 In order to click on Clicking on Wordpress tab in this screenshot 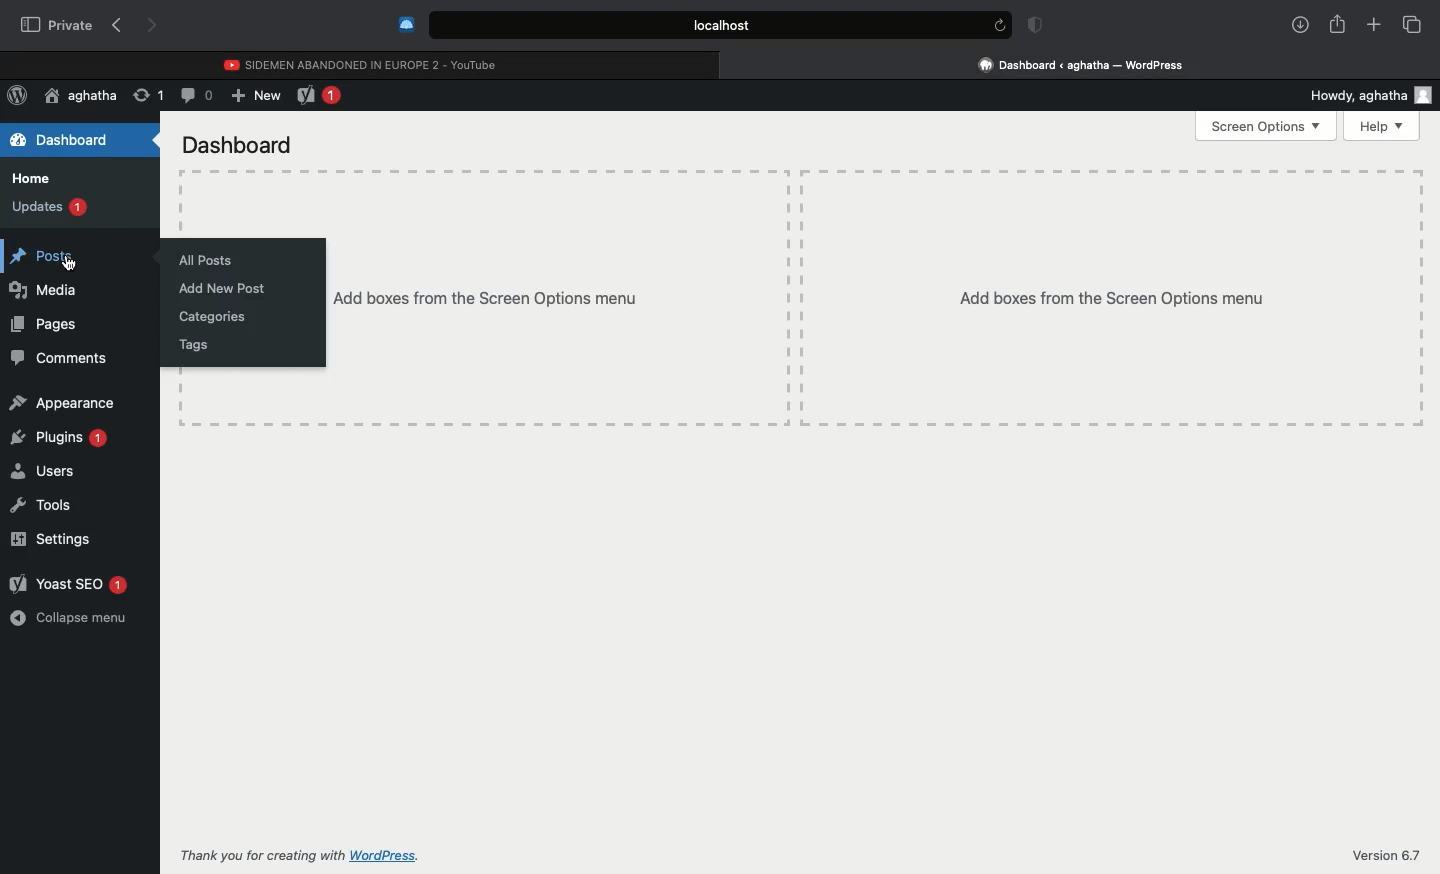, I will do `click(1082, 64)`.